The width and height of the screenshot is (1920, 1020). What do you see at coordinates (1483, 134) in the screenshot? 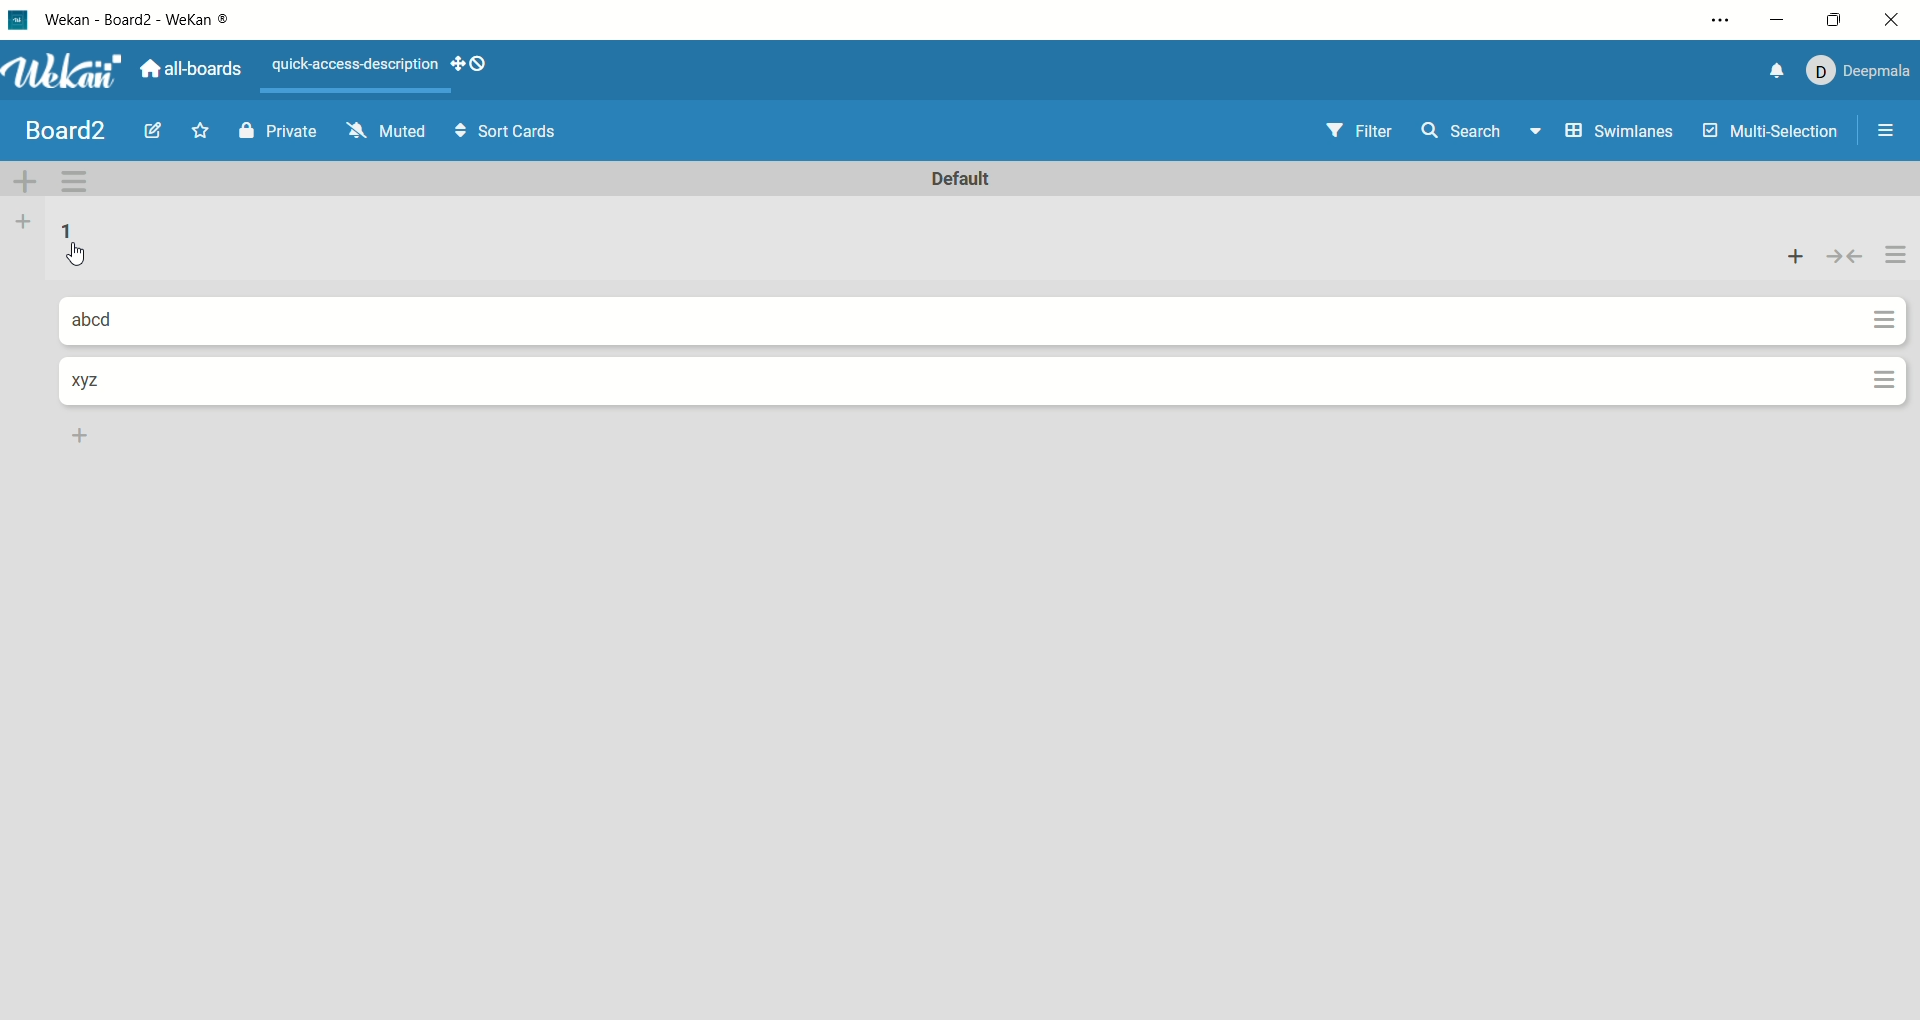
I see `search` at bounding box center [1483, 134].